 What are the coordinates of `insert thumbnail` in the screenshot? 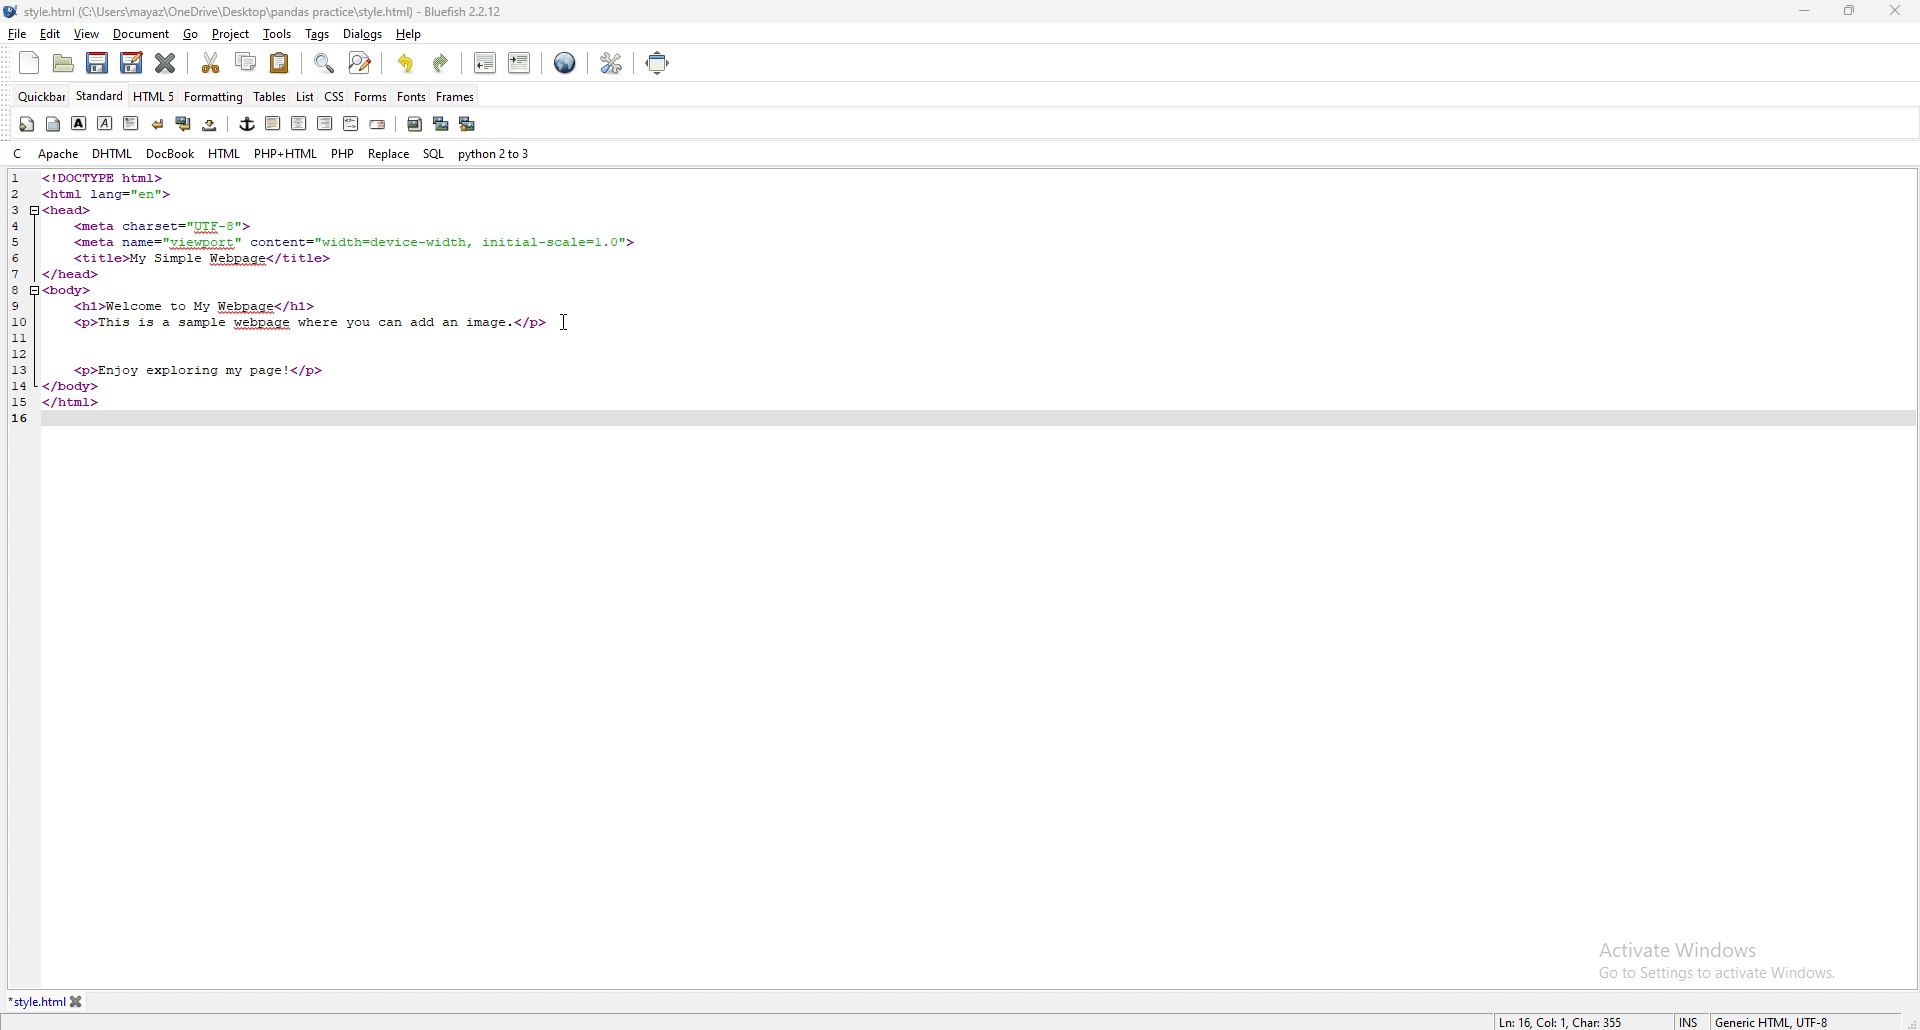 It's located at (440, 124).